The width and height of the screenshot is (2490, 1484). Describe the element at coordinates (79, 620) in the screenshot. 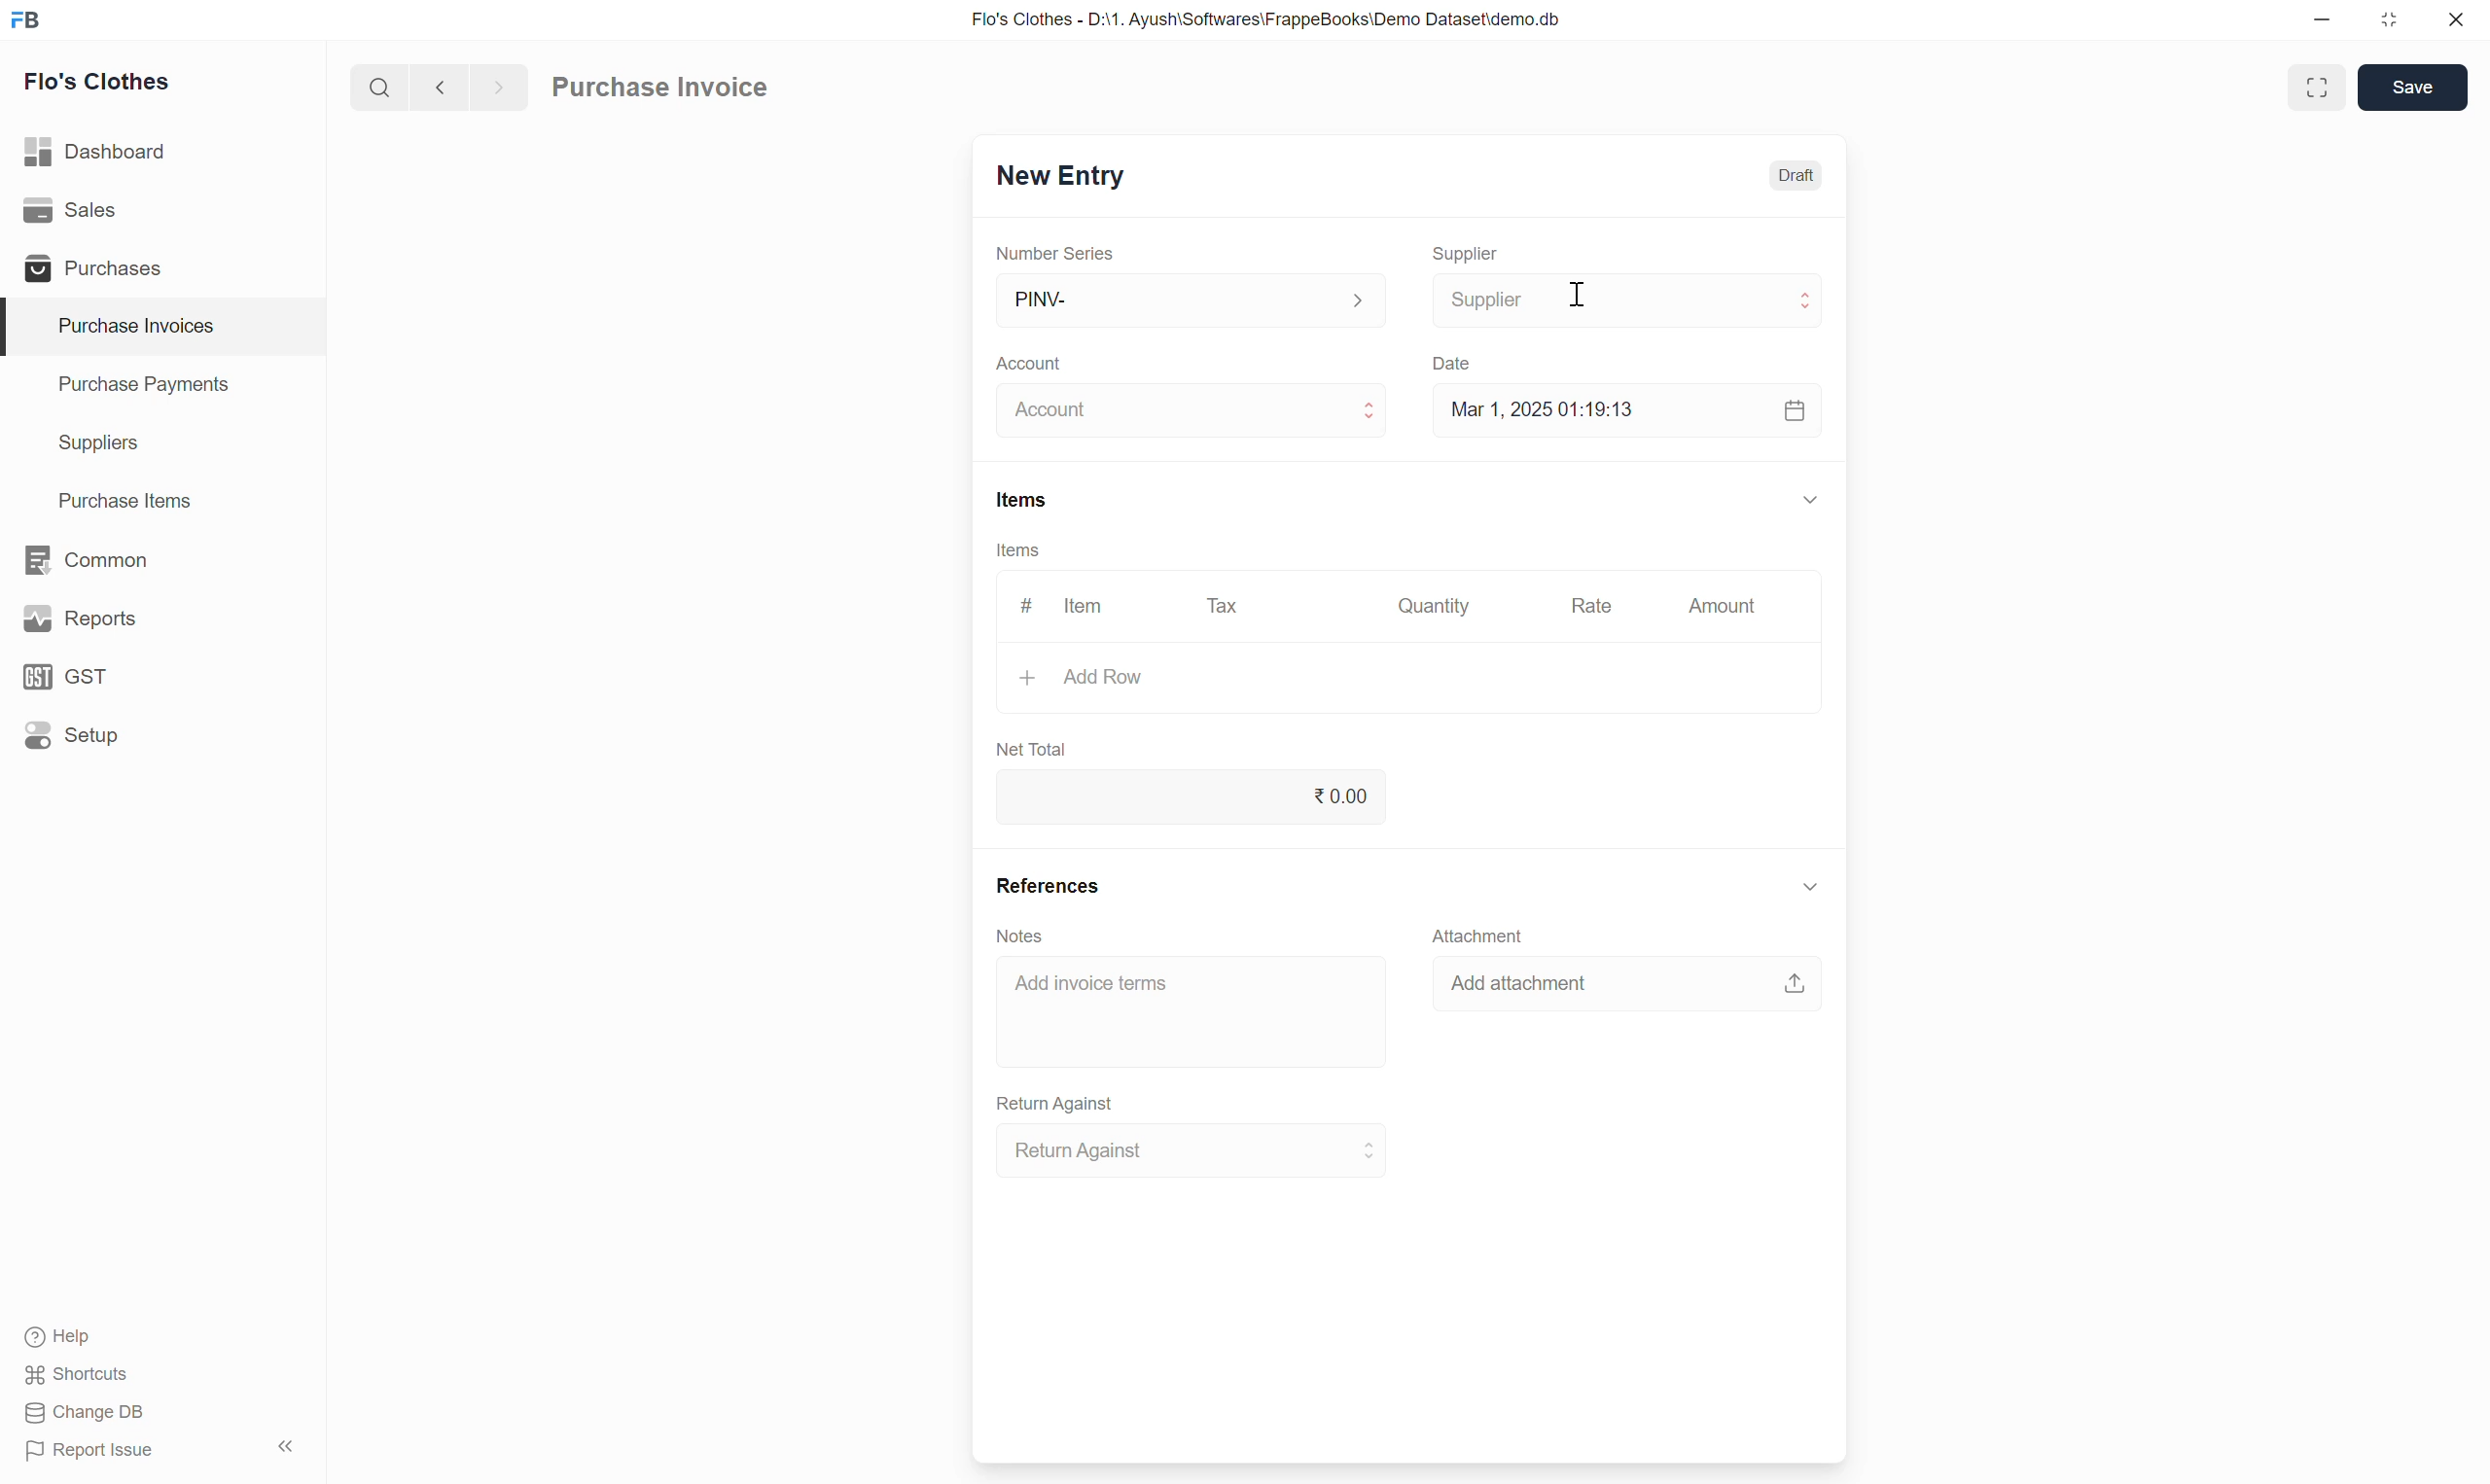

I see `y Reports` at that location.